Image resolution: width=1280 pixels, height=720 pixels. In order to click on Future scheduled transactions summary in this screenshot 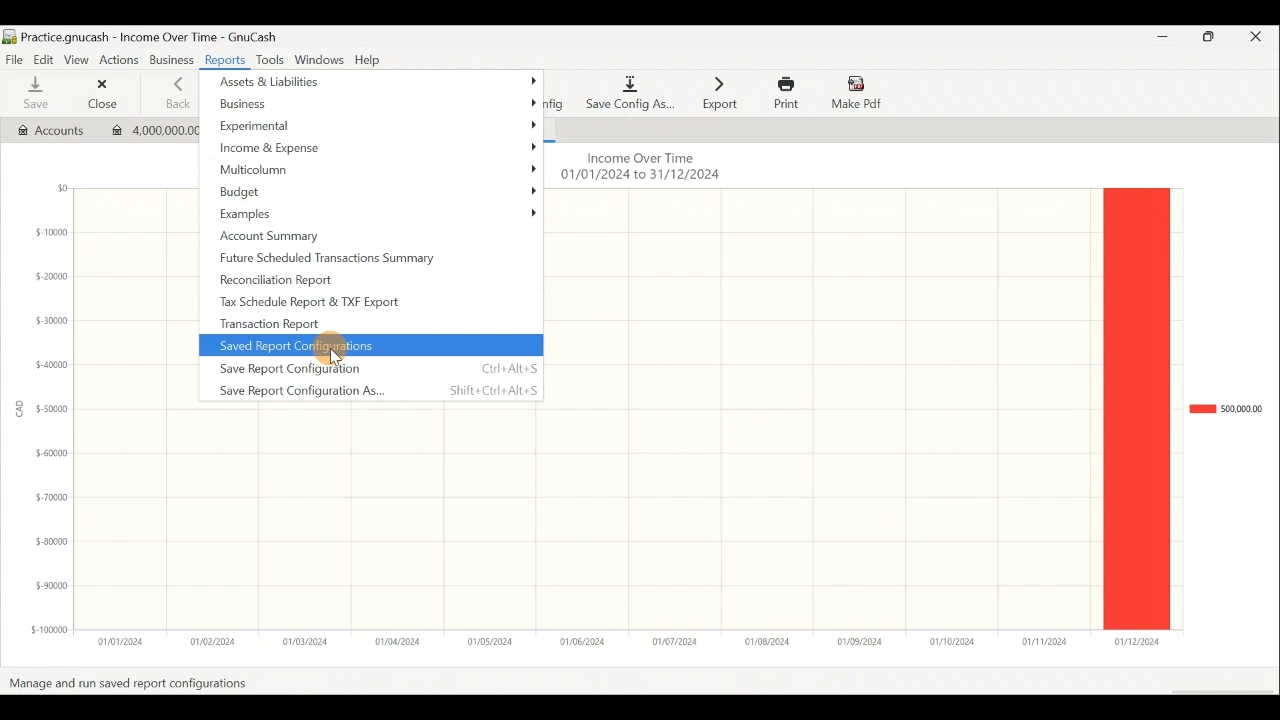, I will do `click(369, 260)`.